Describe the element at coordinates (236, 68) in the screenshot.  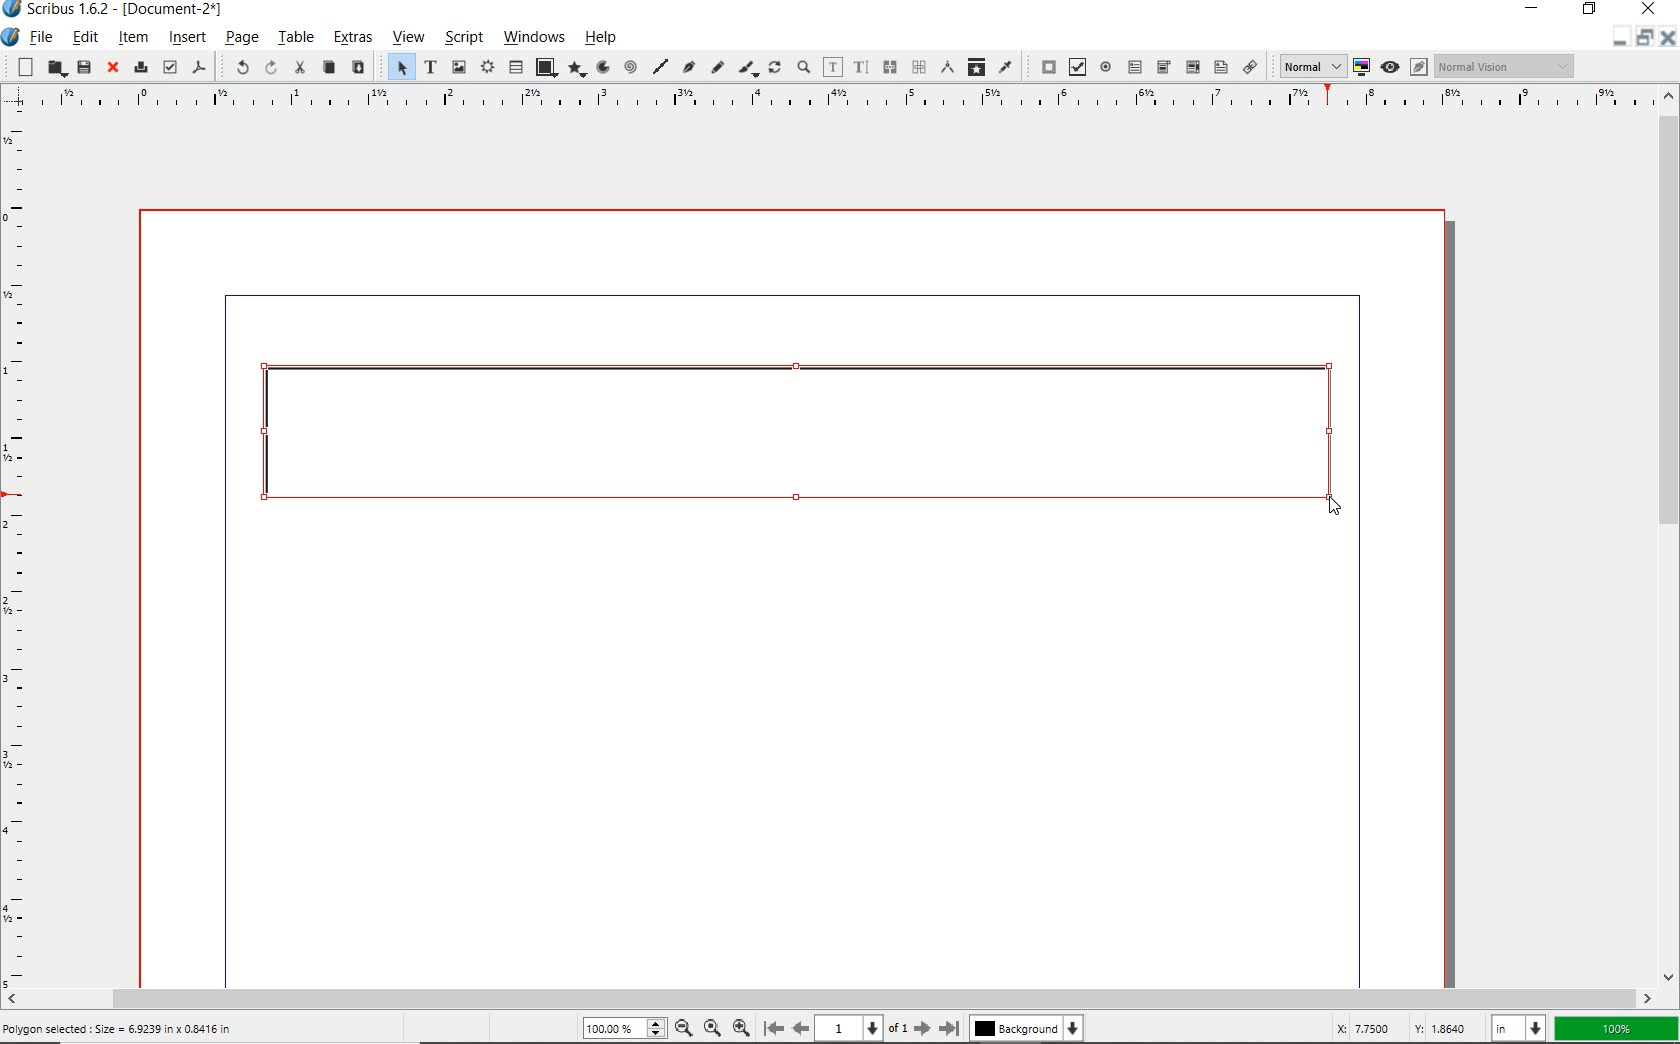
I see `undo` at that location.